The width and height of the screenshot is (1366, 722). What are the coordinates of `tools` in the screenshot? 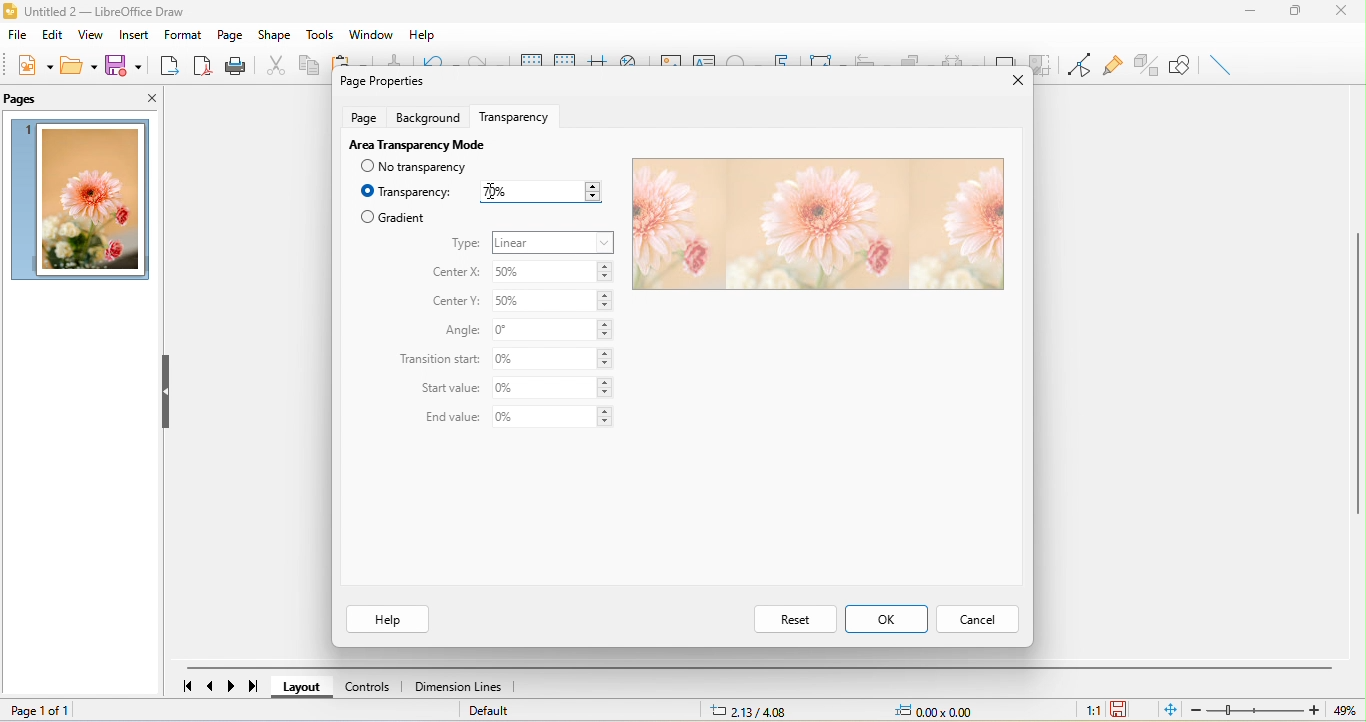 It's located at (318, 34).